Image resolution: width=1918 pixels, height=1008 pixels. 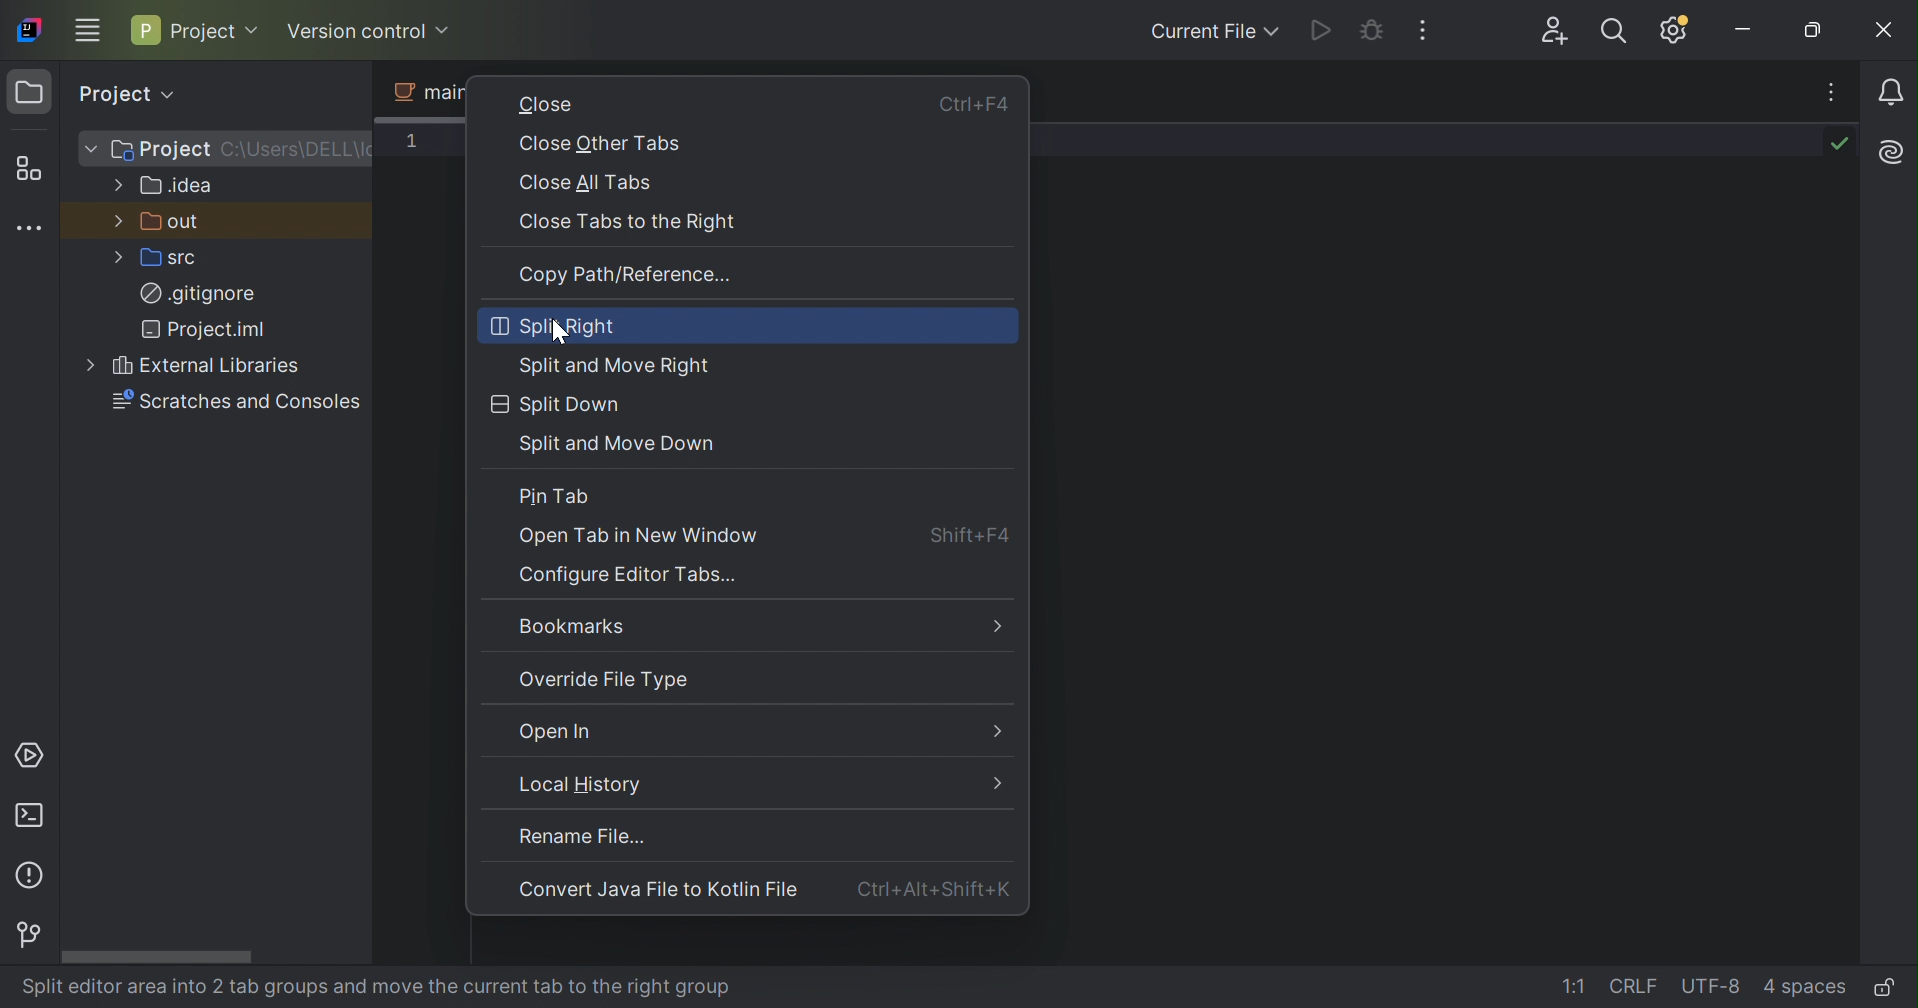 I want to click on Problems, so click(x=36, y=876).